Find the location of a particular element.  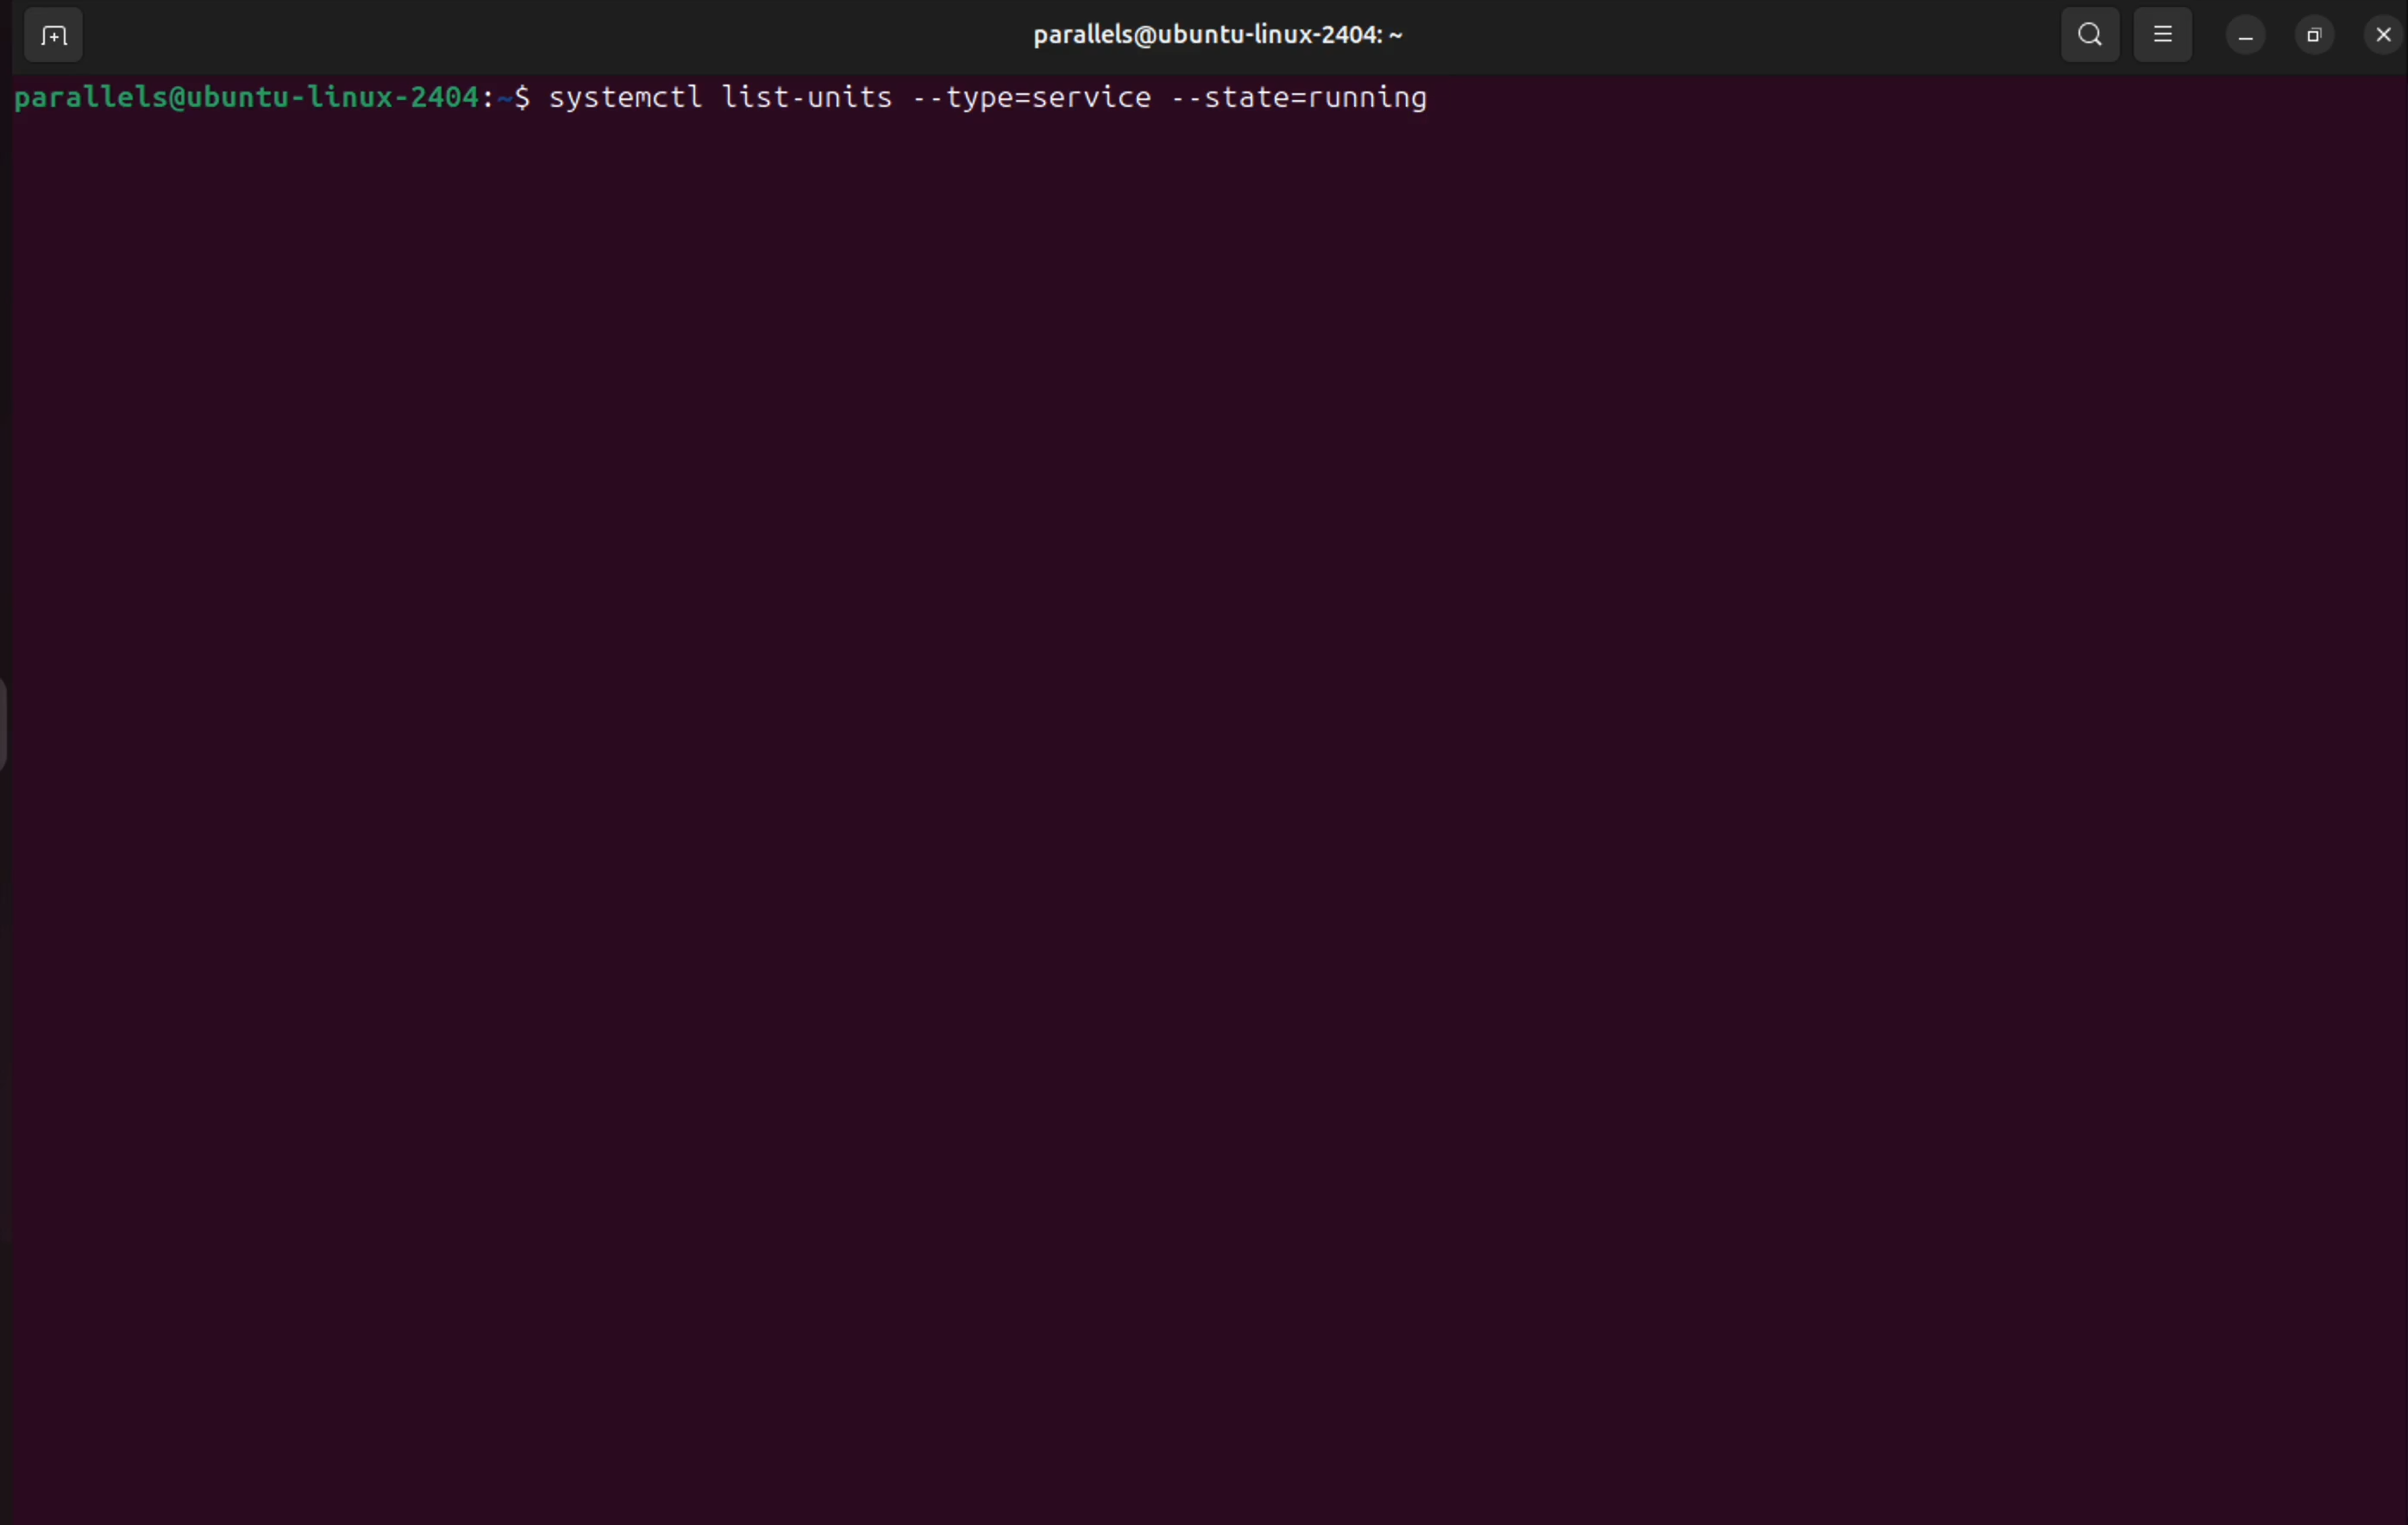

add terminal is located at coordinates (50, 38).